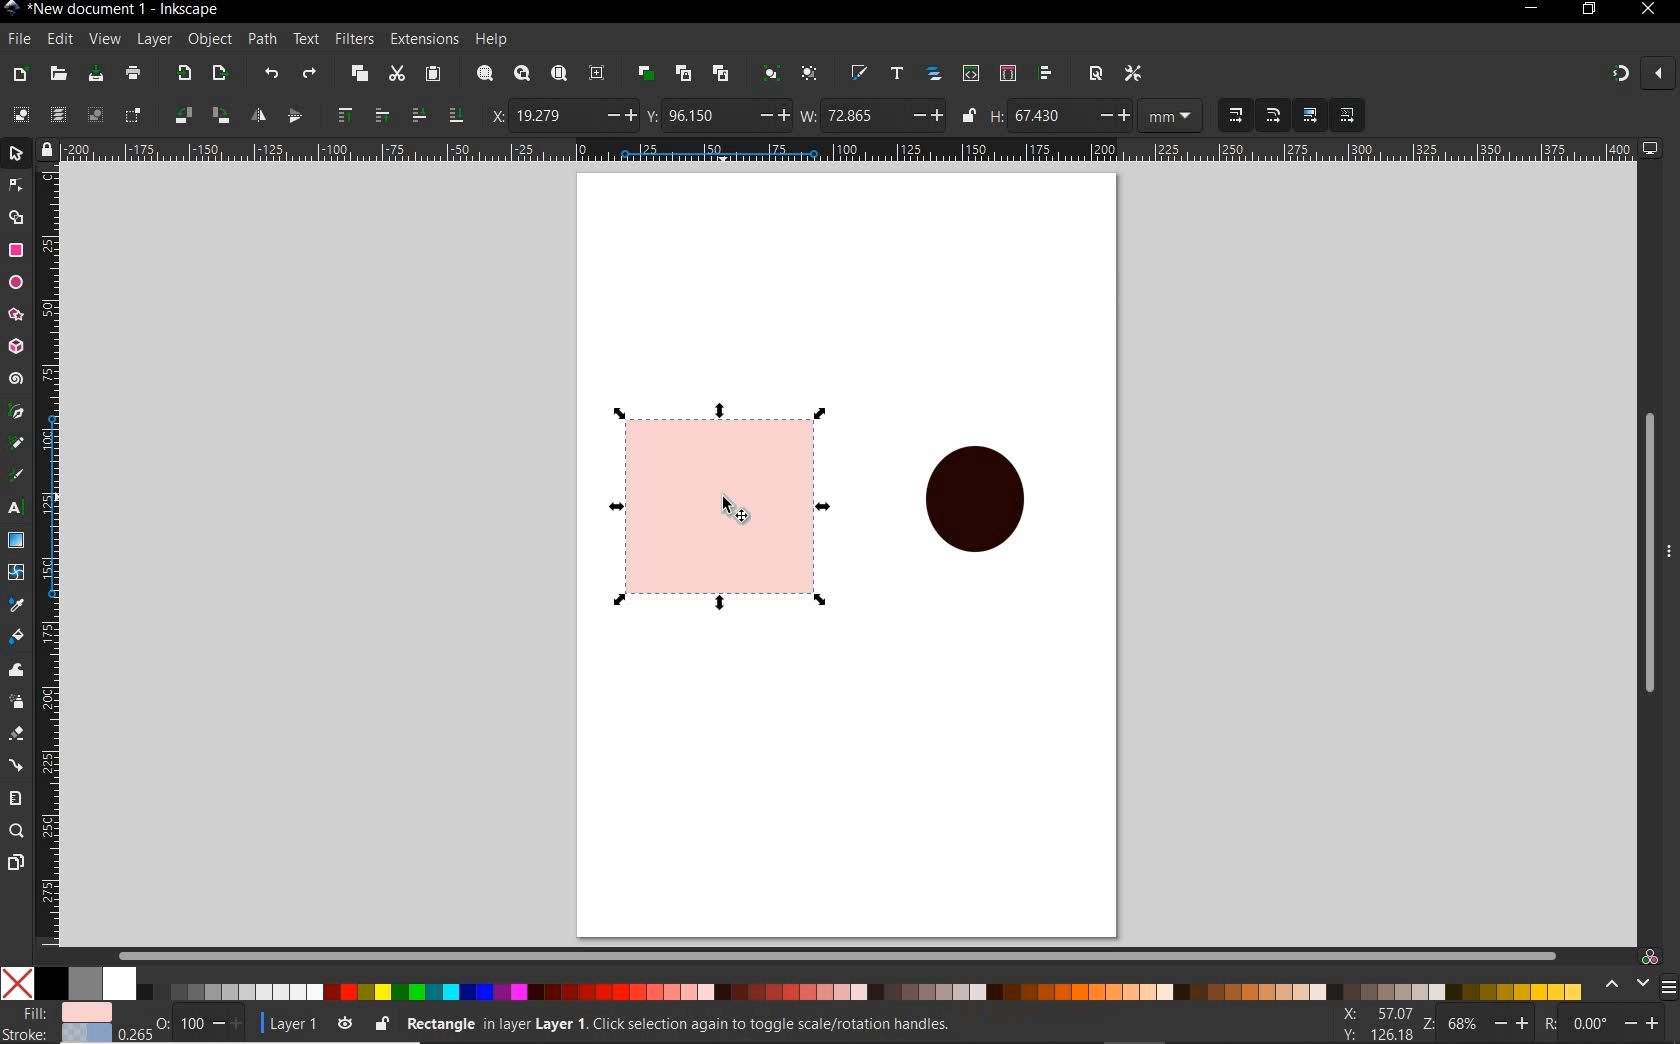  What do you see at coordinates (49, 554) in the screenshot?
I see `ruler` at bounding box center [49, 554].